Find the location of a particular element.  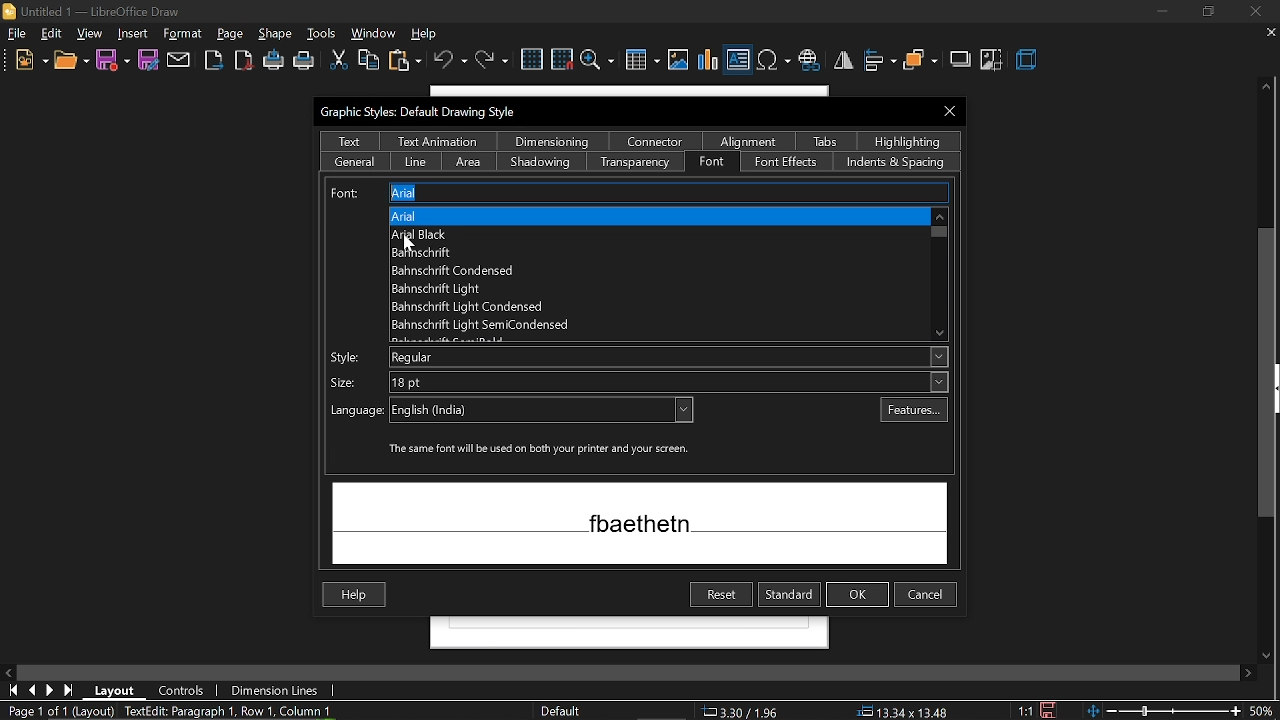

move up is located at coordinates (1267, 88).